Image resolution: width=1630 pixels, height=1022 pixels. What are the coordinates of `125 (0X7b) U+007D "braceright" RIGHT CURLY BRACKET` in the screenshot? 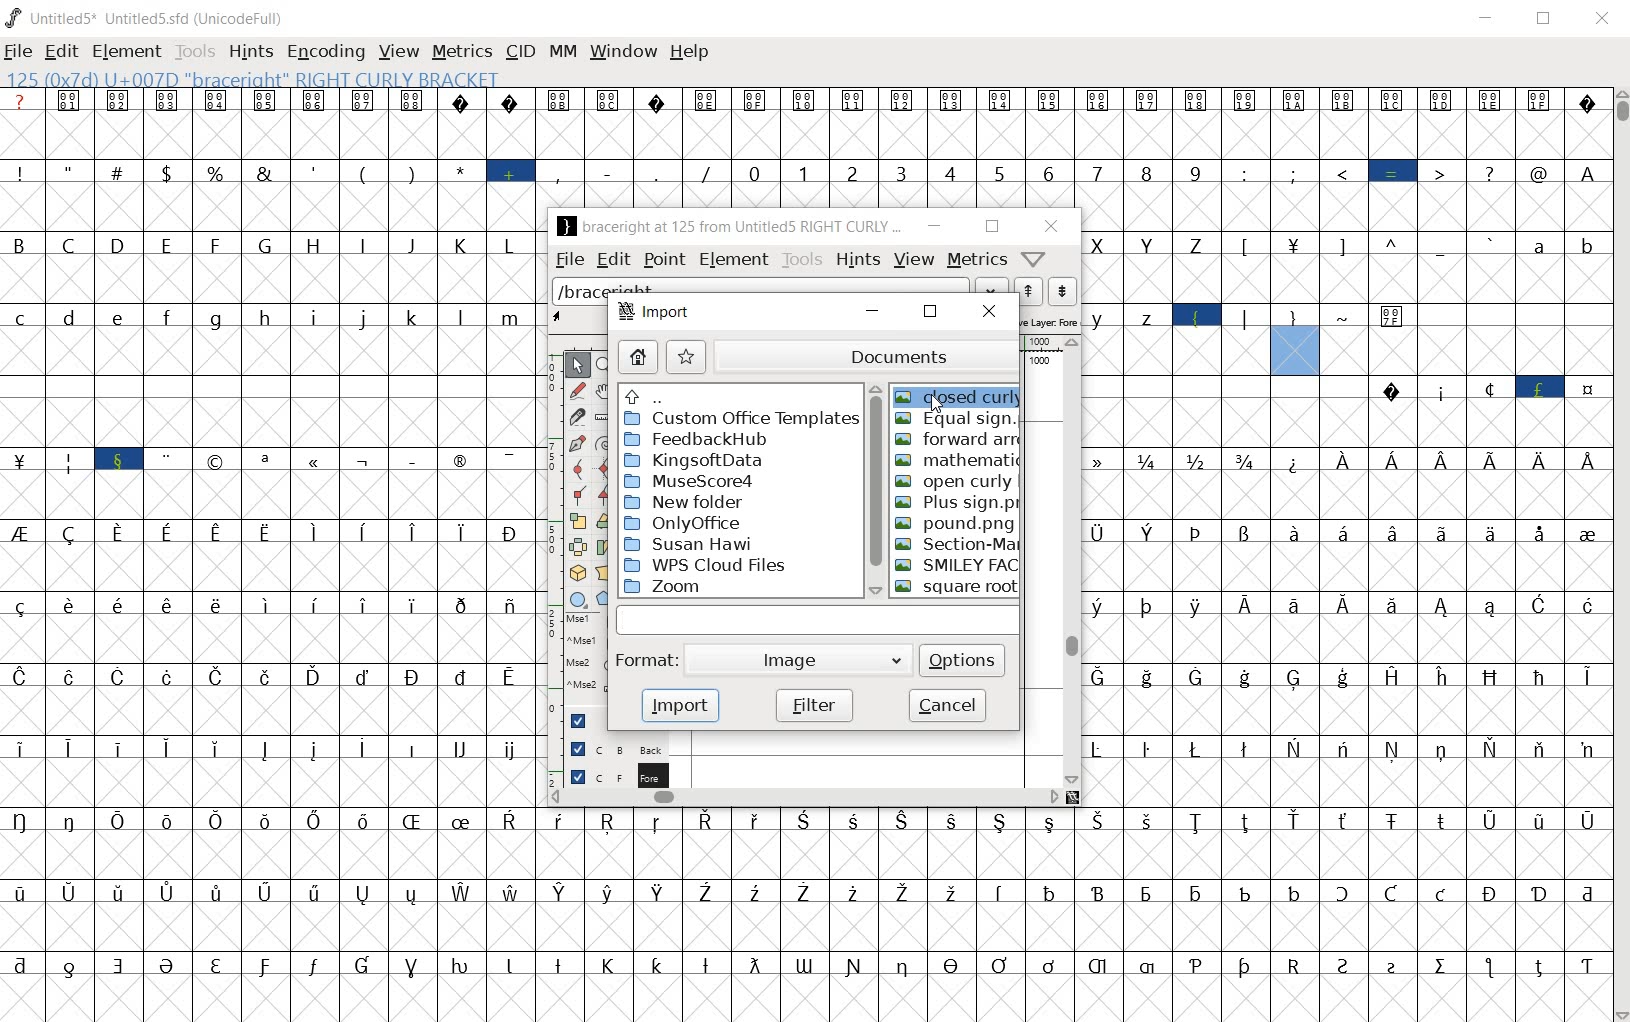 It's located at (1294, 340).